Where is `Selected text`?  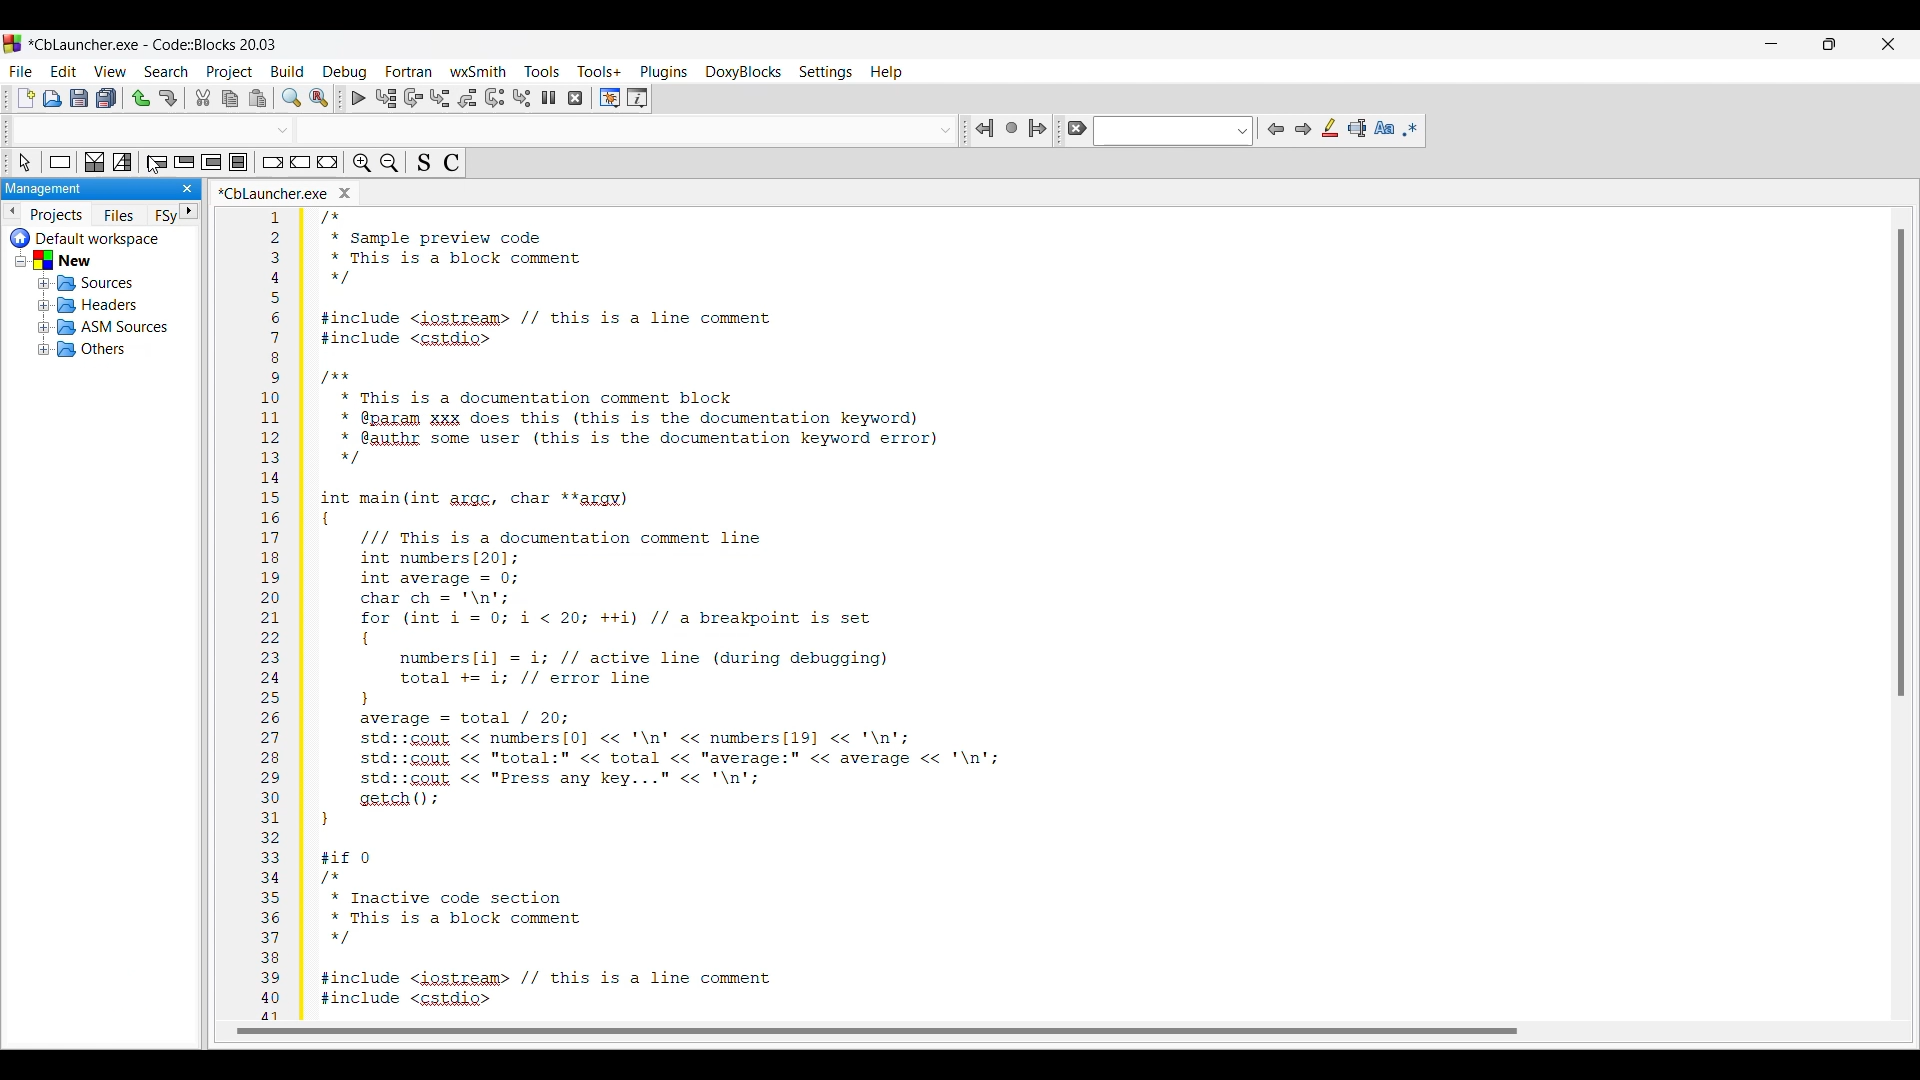 Selected text is located at coordinates (1357, 128).